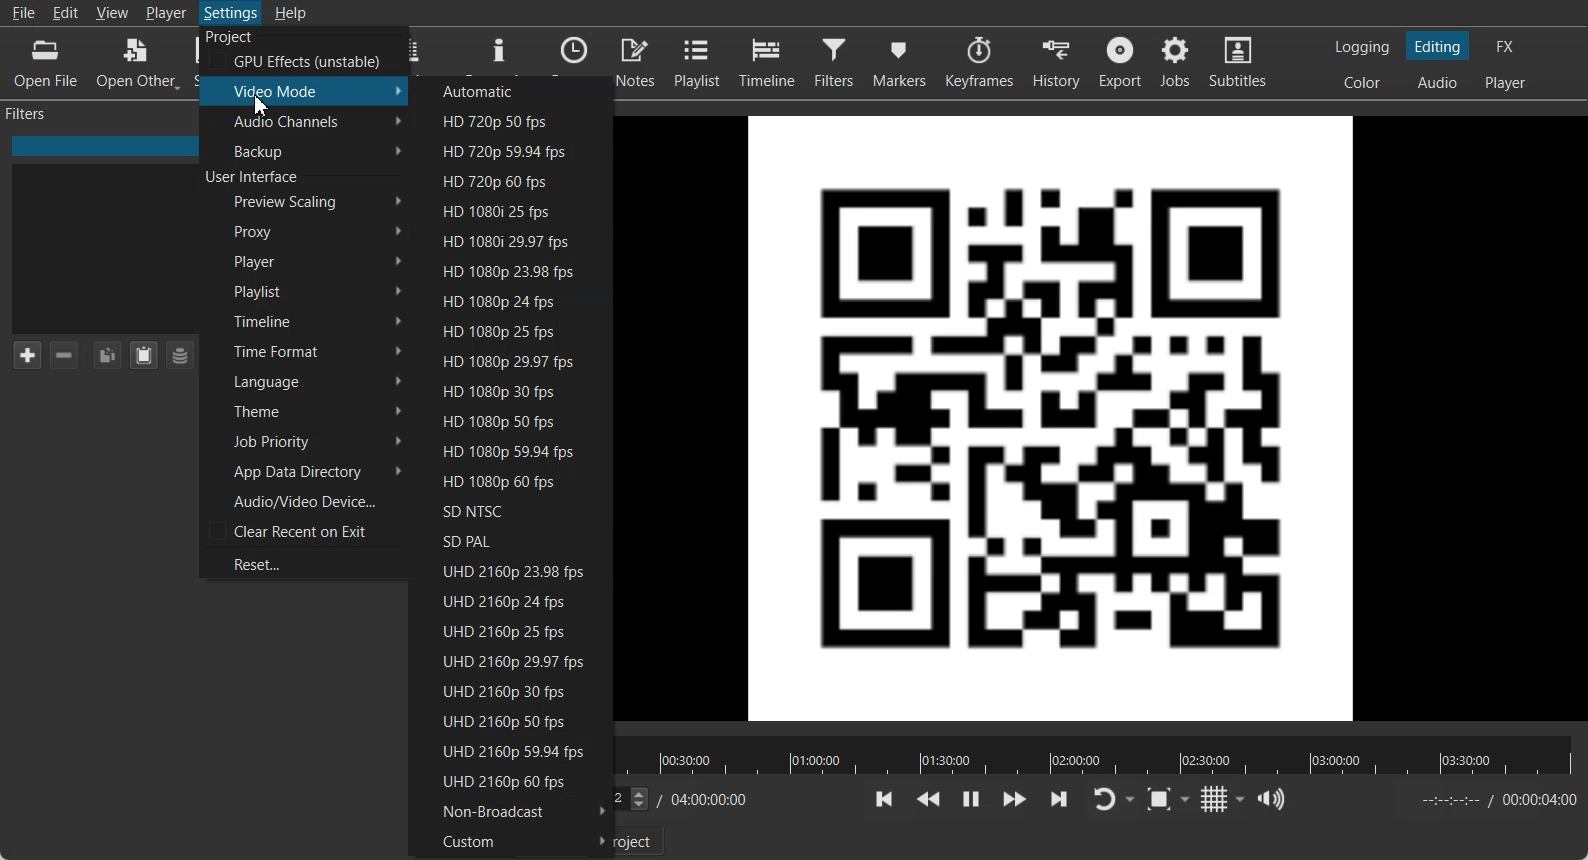 This screenshot has width=1588, height=860. Describe the element at coordinates (500, 510) in the screenshot. I see `SD NTSC` at that location.